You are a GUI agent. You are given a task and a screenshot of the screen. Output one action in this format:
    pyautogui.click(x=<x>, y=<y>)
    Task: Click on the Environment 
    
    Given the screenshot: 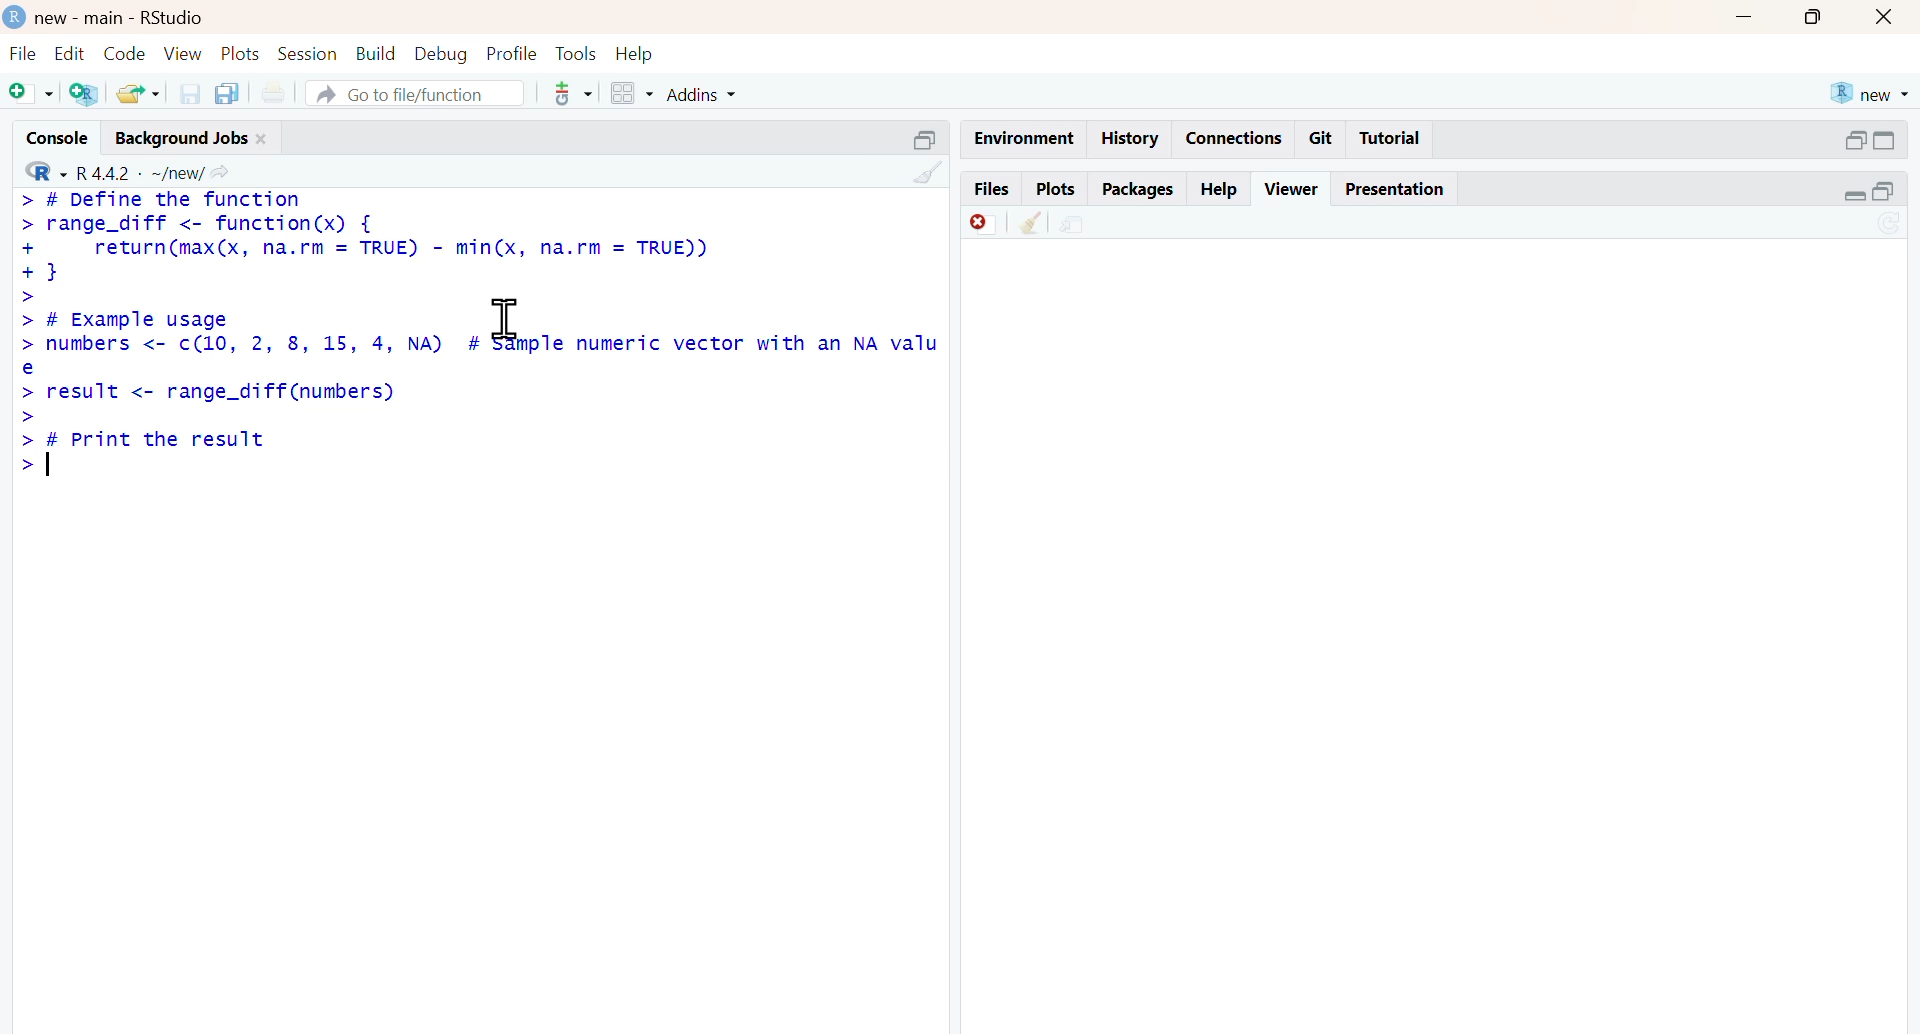 What is the action you would take?
    pyautogui.click(x=1024, y=140)
    